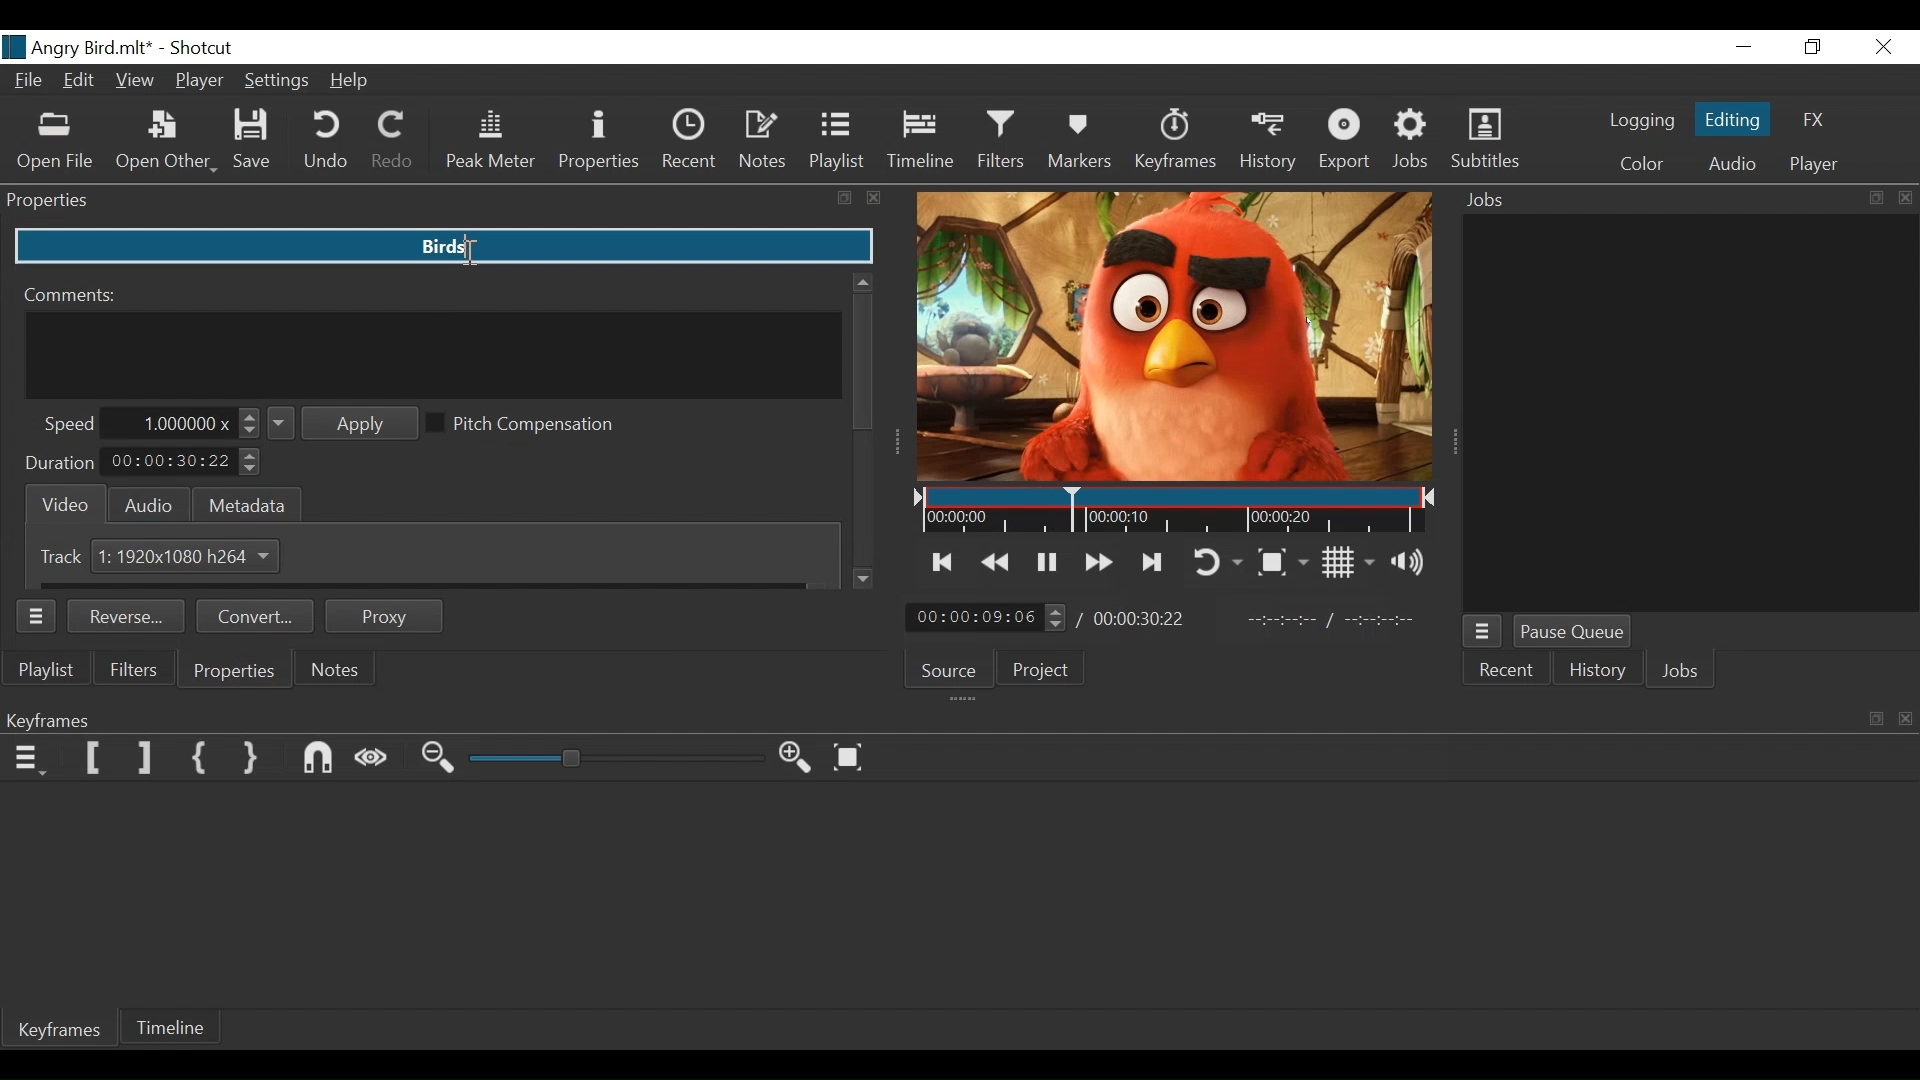  What do you see at coordinates (393, 142) in the screenshot?
I see `Redo` at bounding box center [393, 142].